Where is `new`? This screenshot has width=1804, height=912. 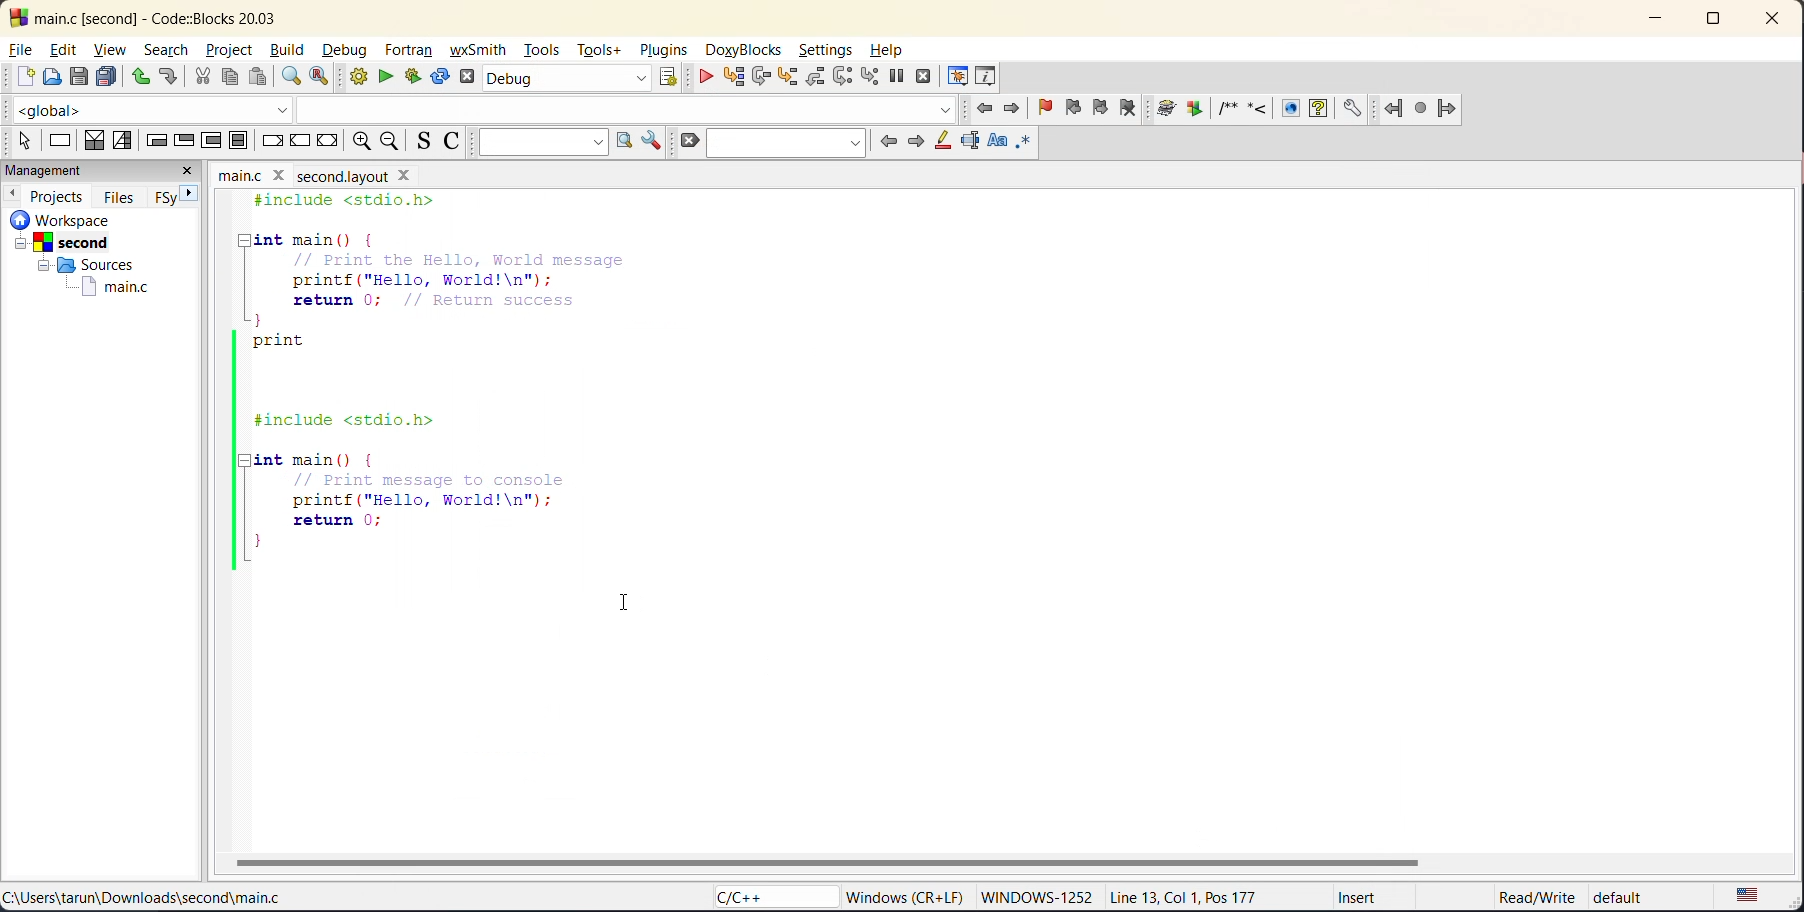
new is located at coordinates (19, 78).